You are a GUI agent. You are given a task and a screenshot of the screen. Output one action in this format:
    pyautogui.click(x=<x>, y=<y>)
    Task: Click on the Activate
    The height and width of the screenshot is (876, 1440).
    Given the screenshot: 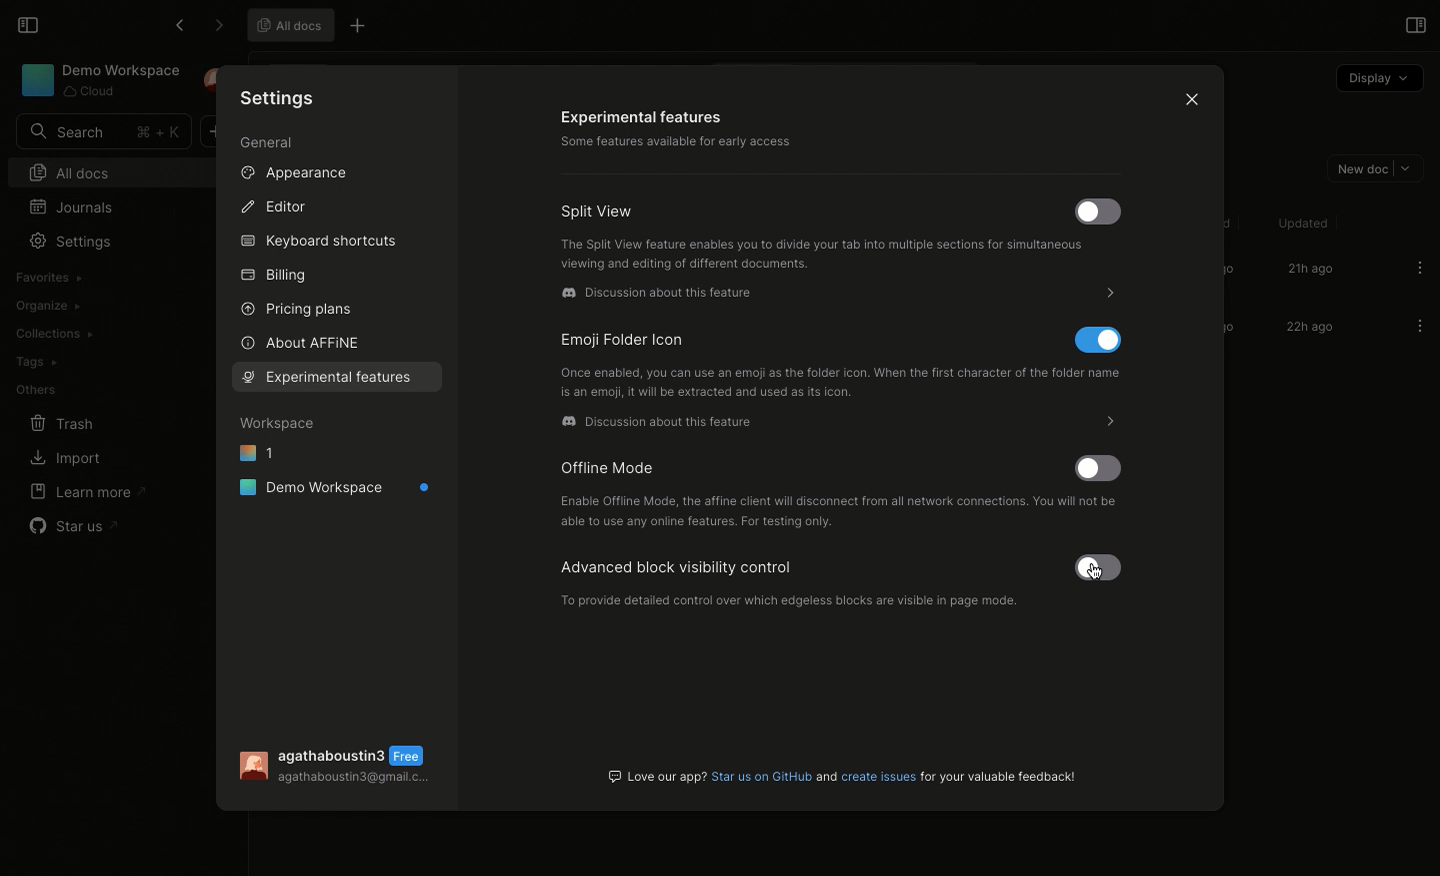 What is the action you would take?
    pyautogui.click(x=1093, y=568)
    